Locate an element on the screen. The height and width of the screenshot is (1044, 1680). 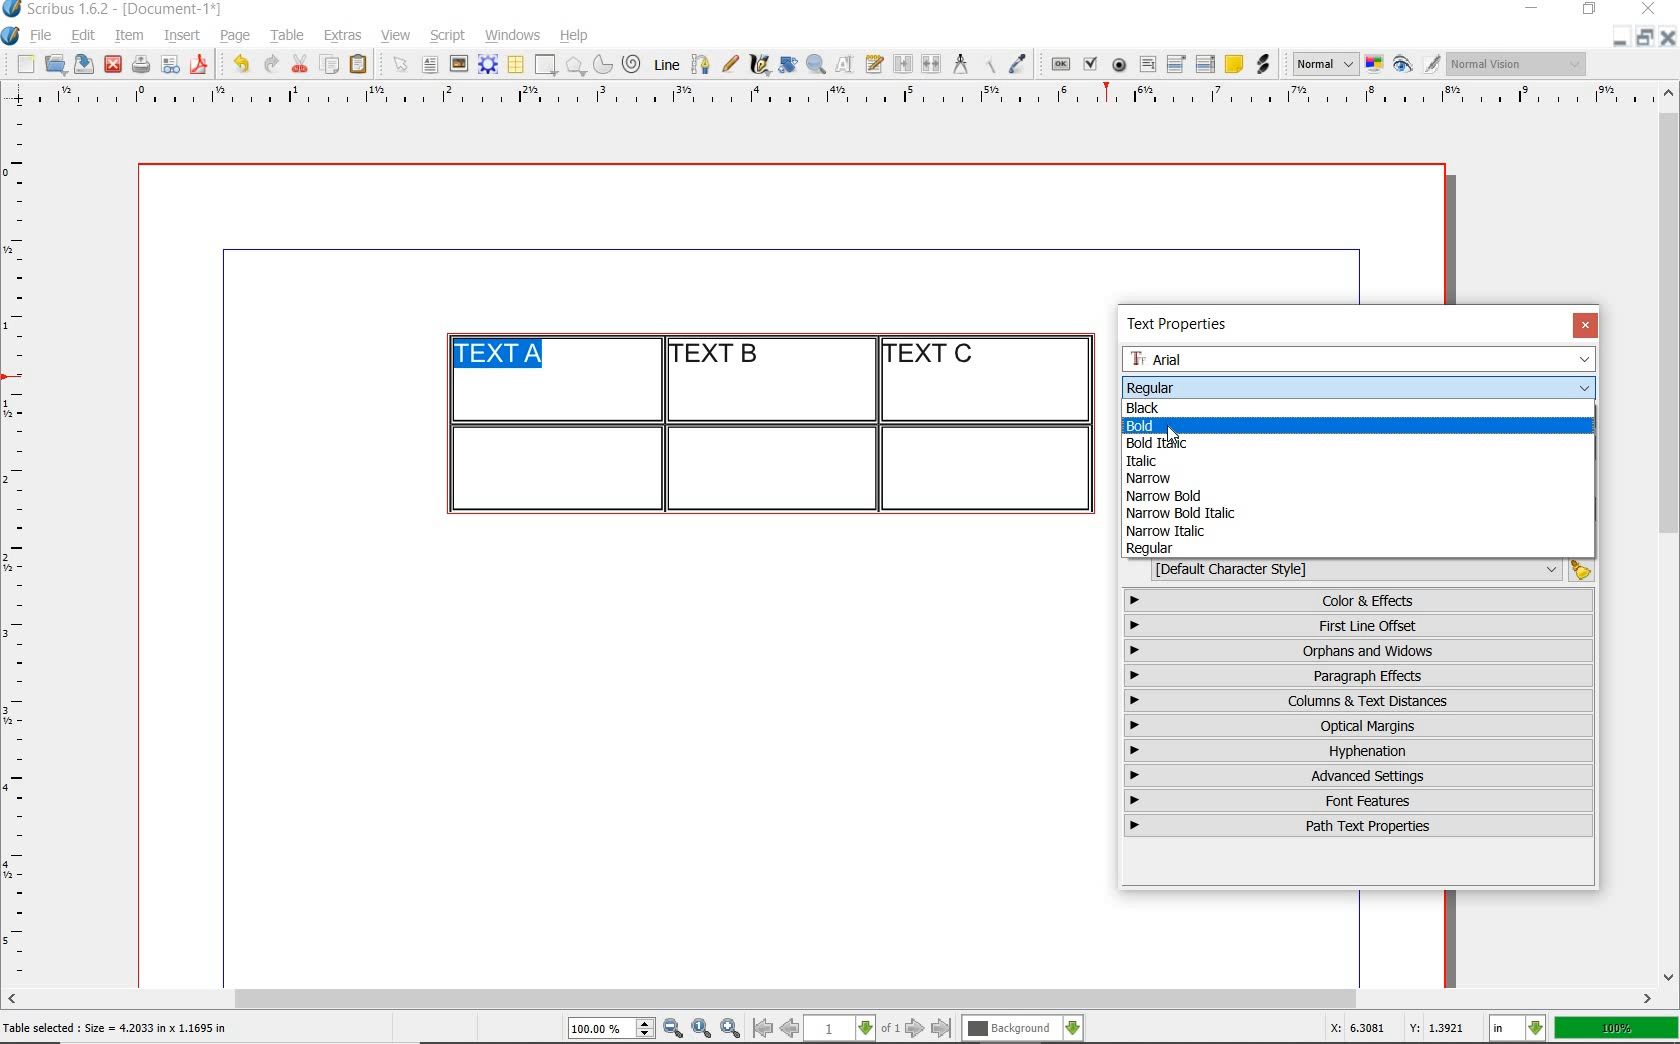
line is located at coordinates (664, 64).